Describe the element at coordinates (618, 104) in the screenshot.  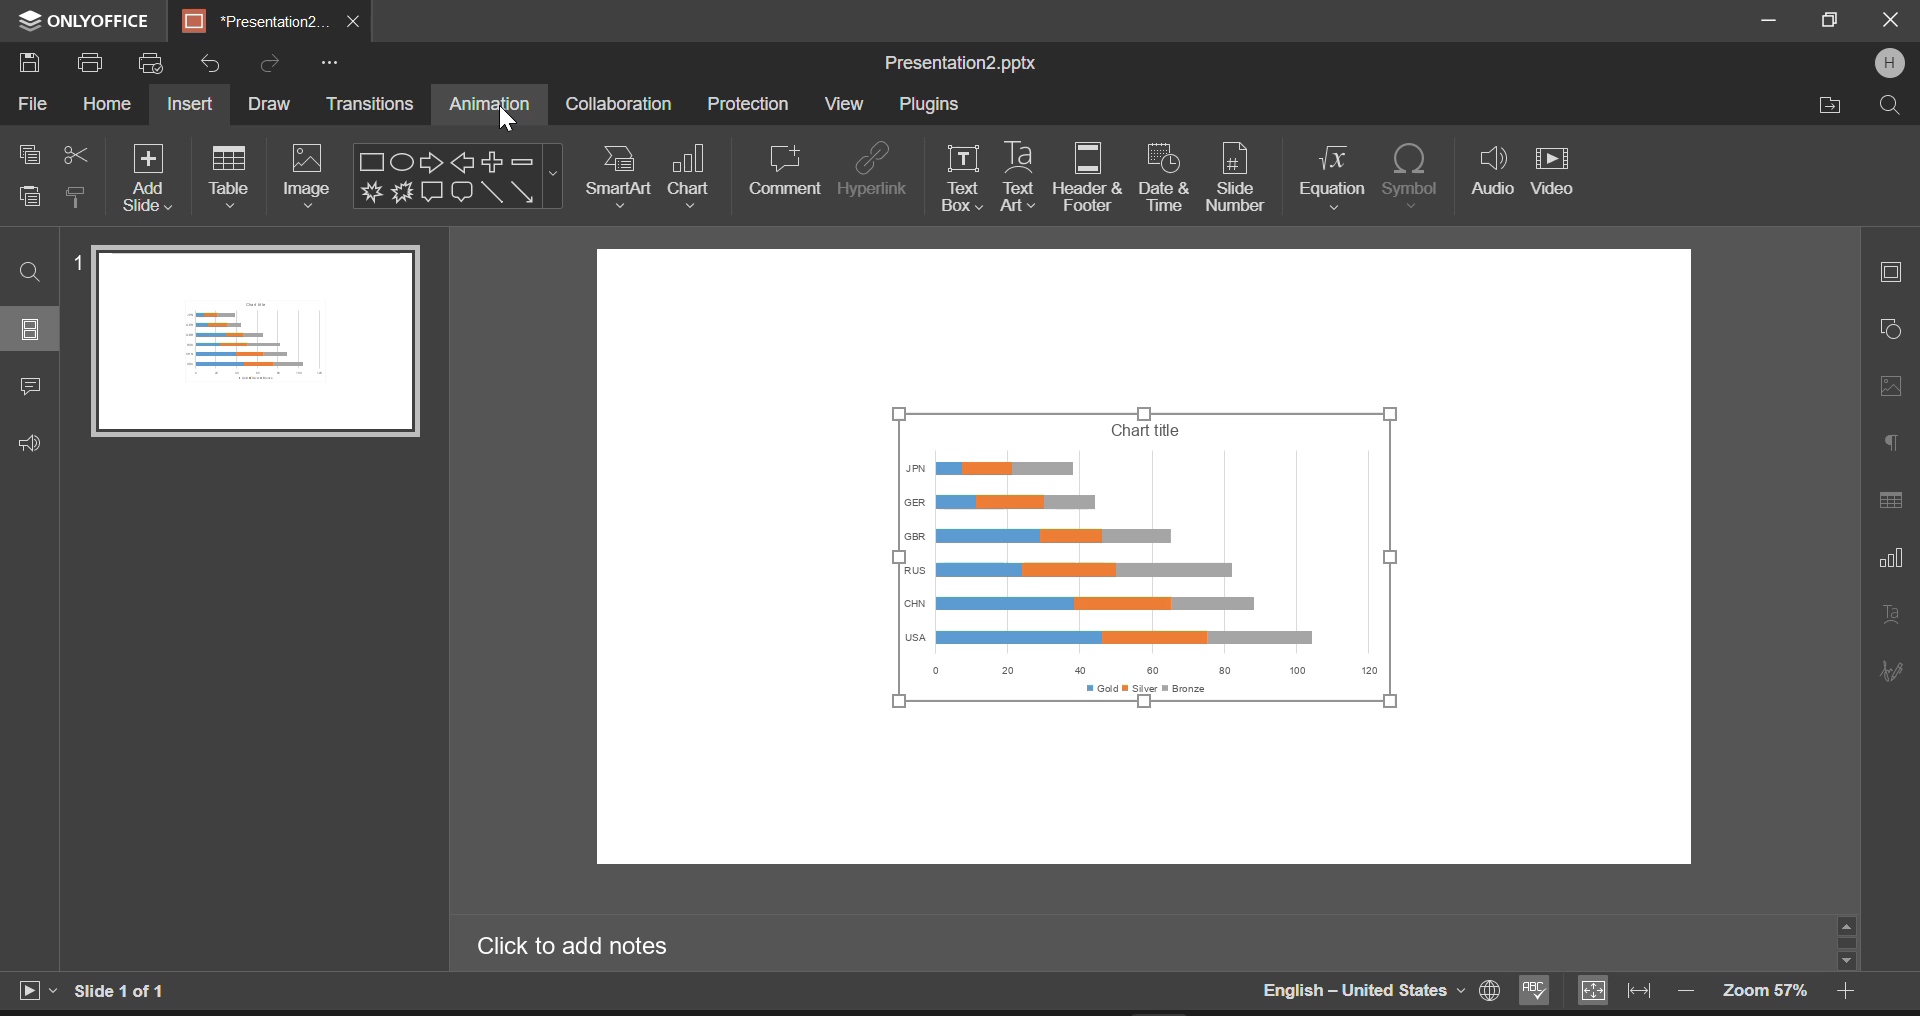
I see `Collaboration` at that location.